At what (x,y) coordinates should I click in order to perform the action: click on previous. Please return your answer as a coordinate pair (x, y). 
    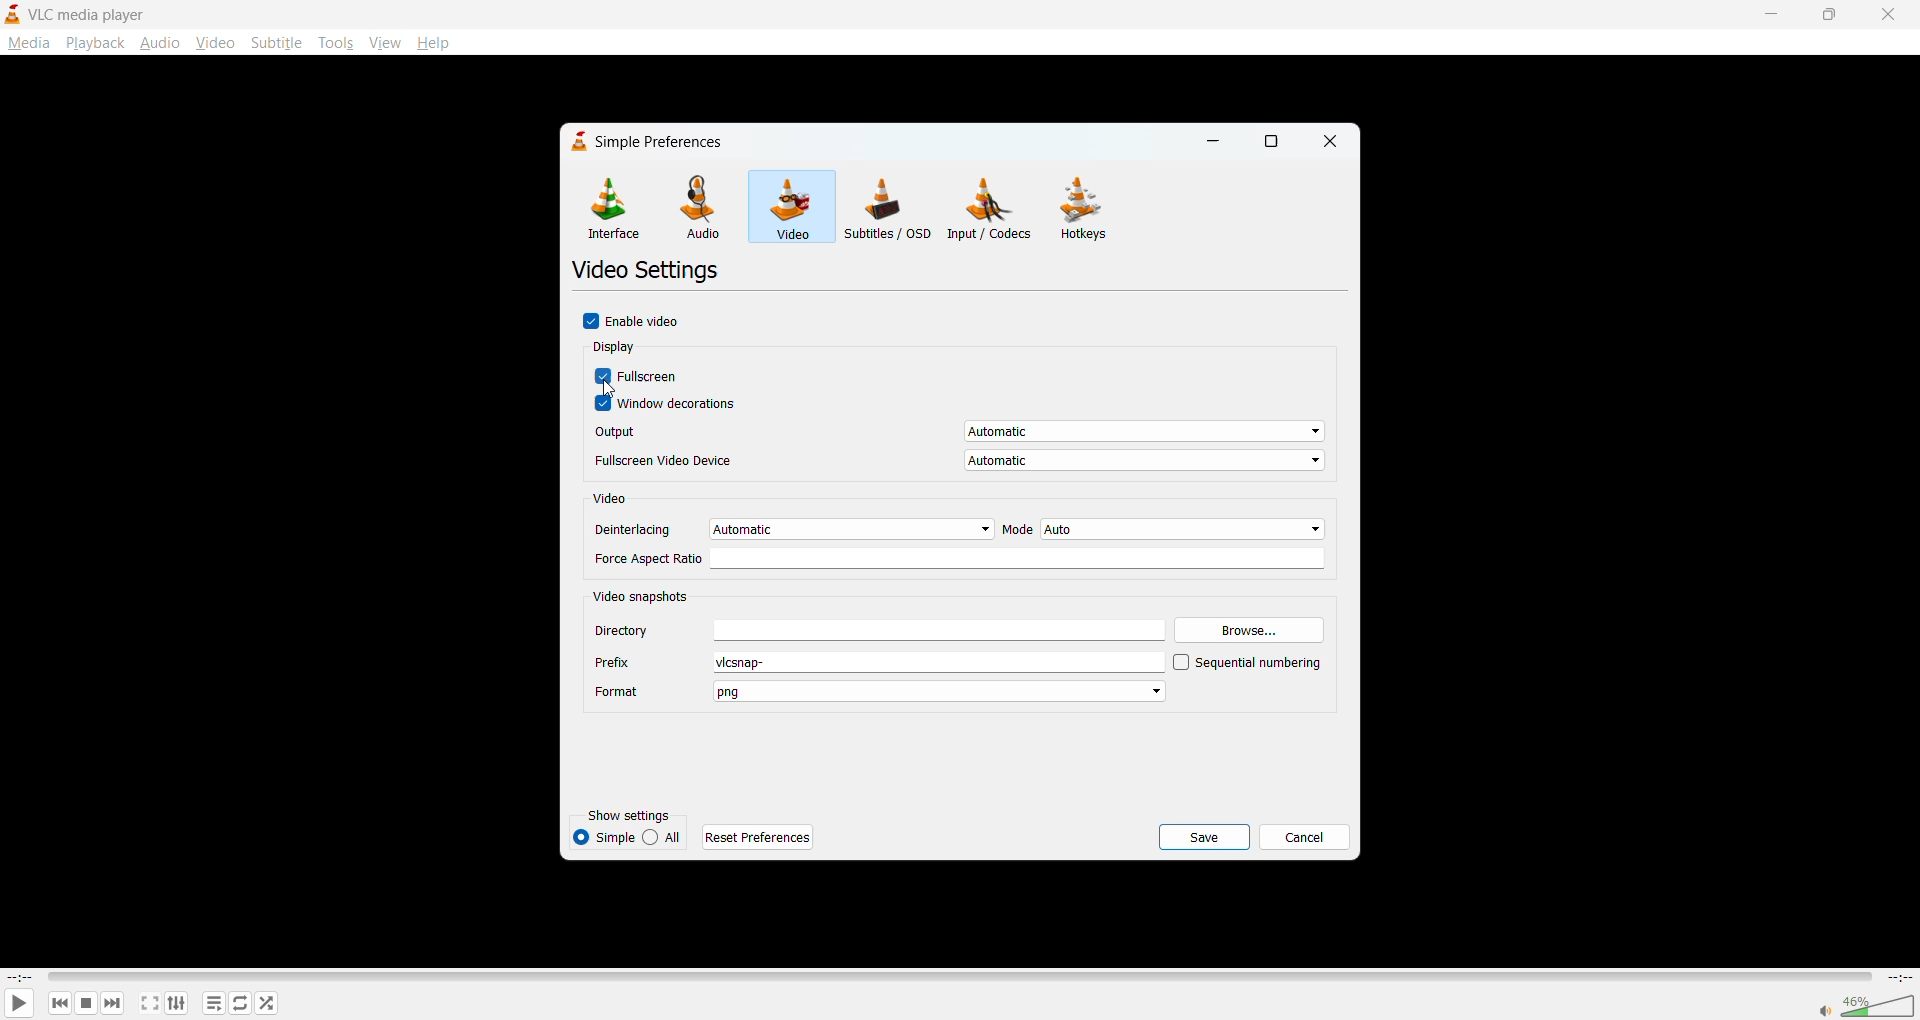
    Looking at the image, I should click on (58, 1003).